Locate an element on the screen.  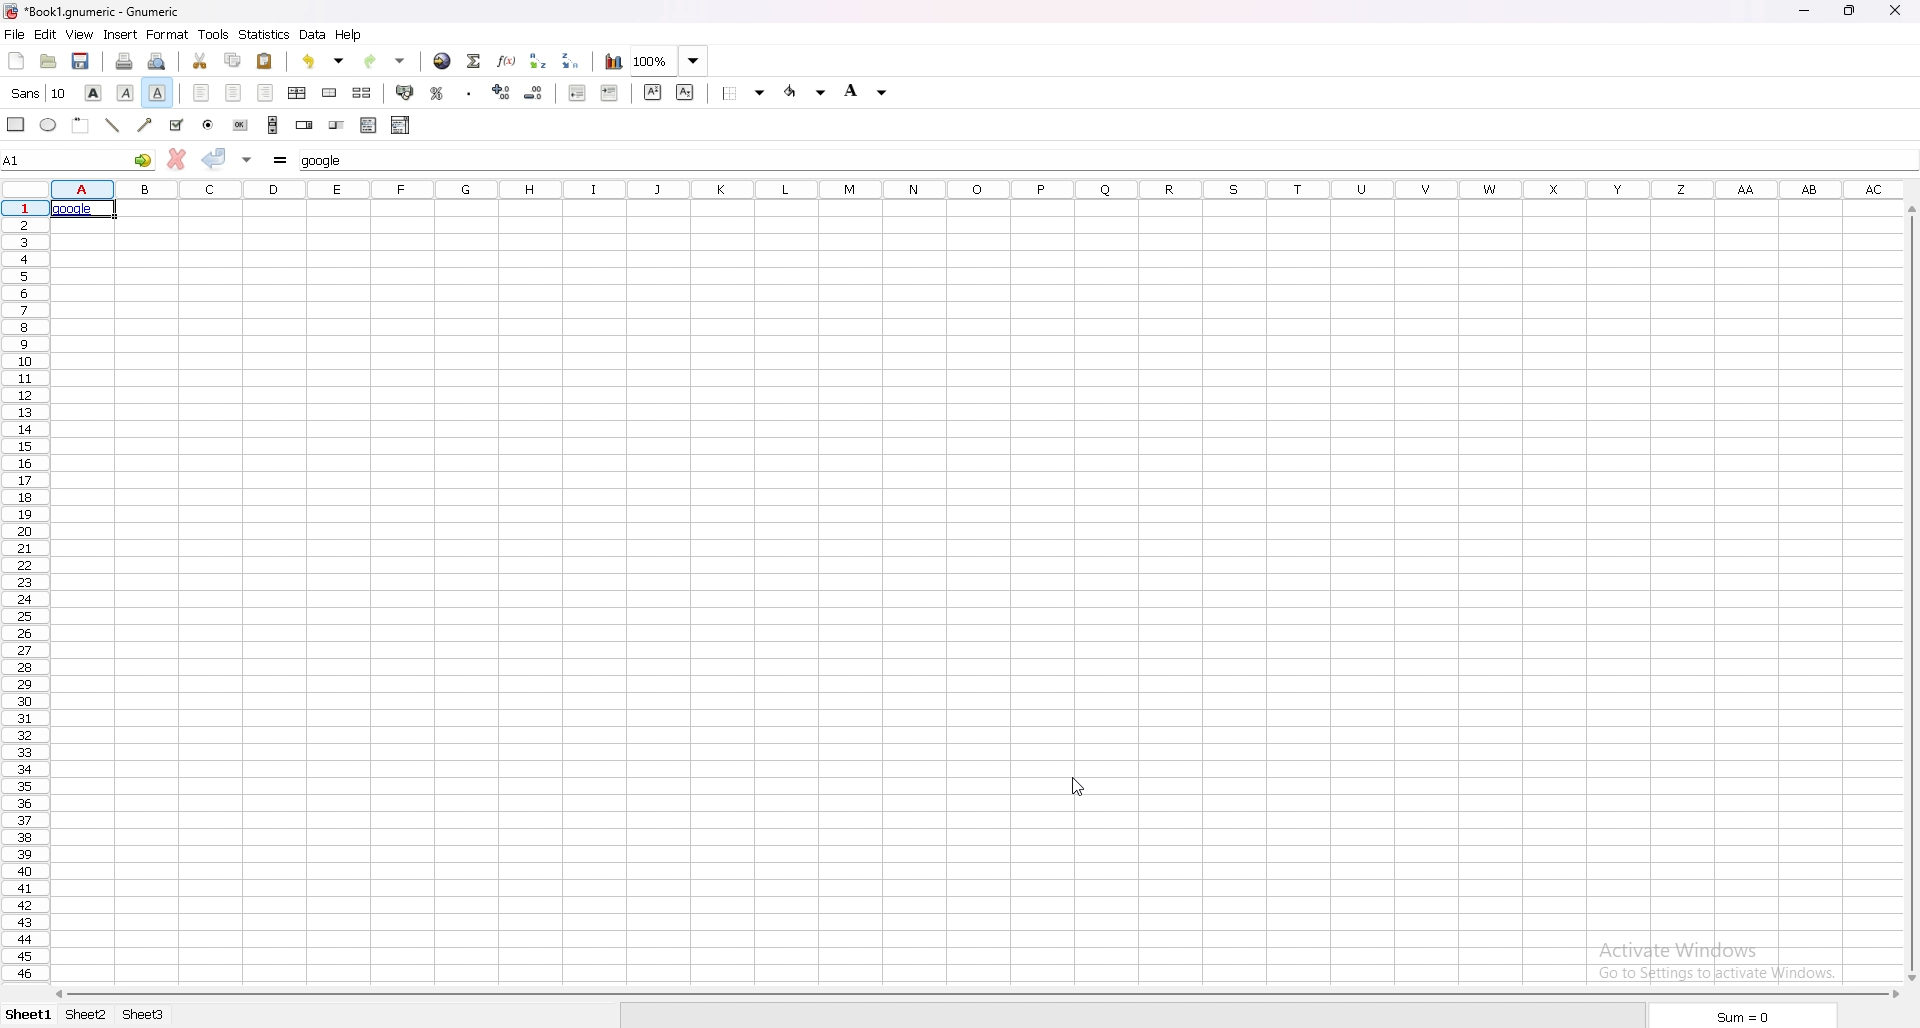
border is located at coordinates (743, 93).